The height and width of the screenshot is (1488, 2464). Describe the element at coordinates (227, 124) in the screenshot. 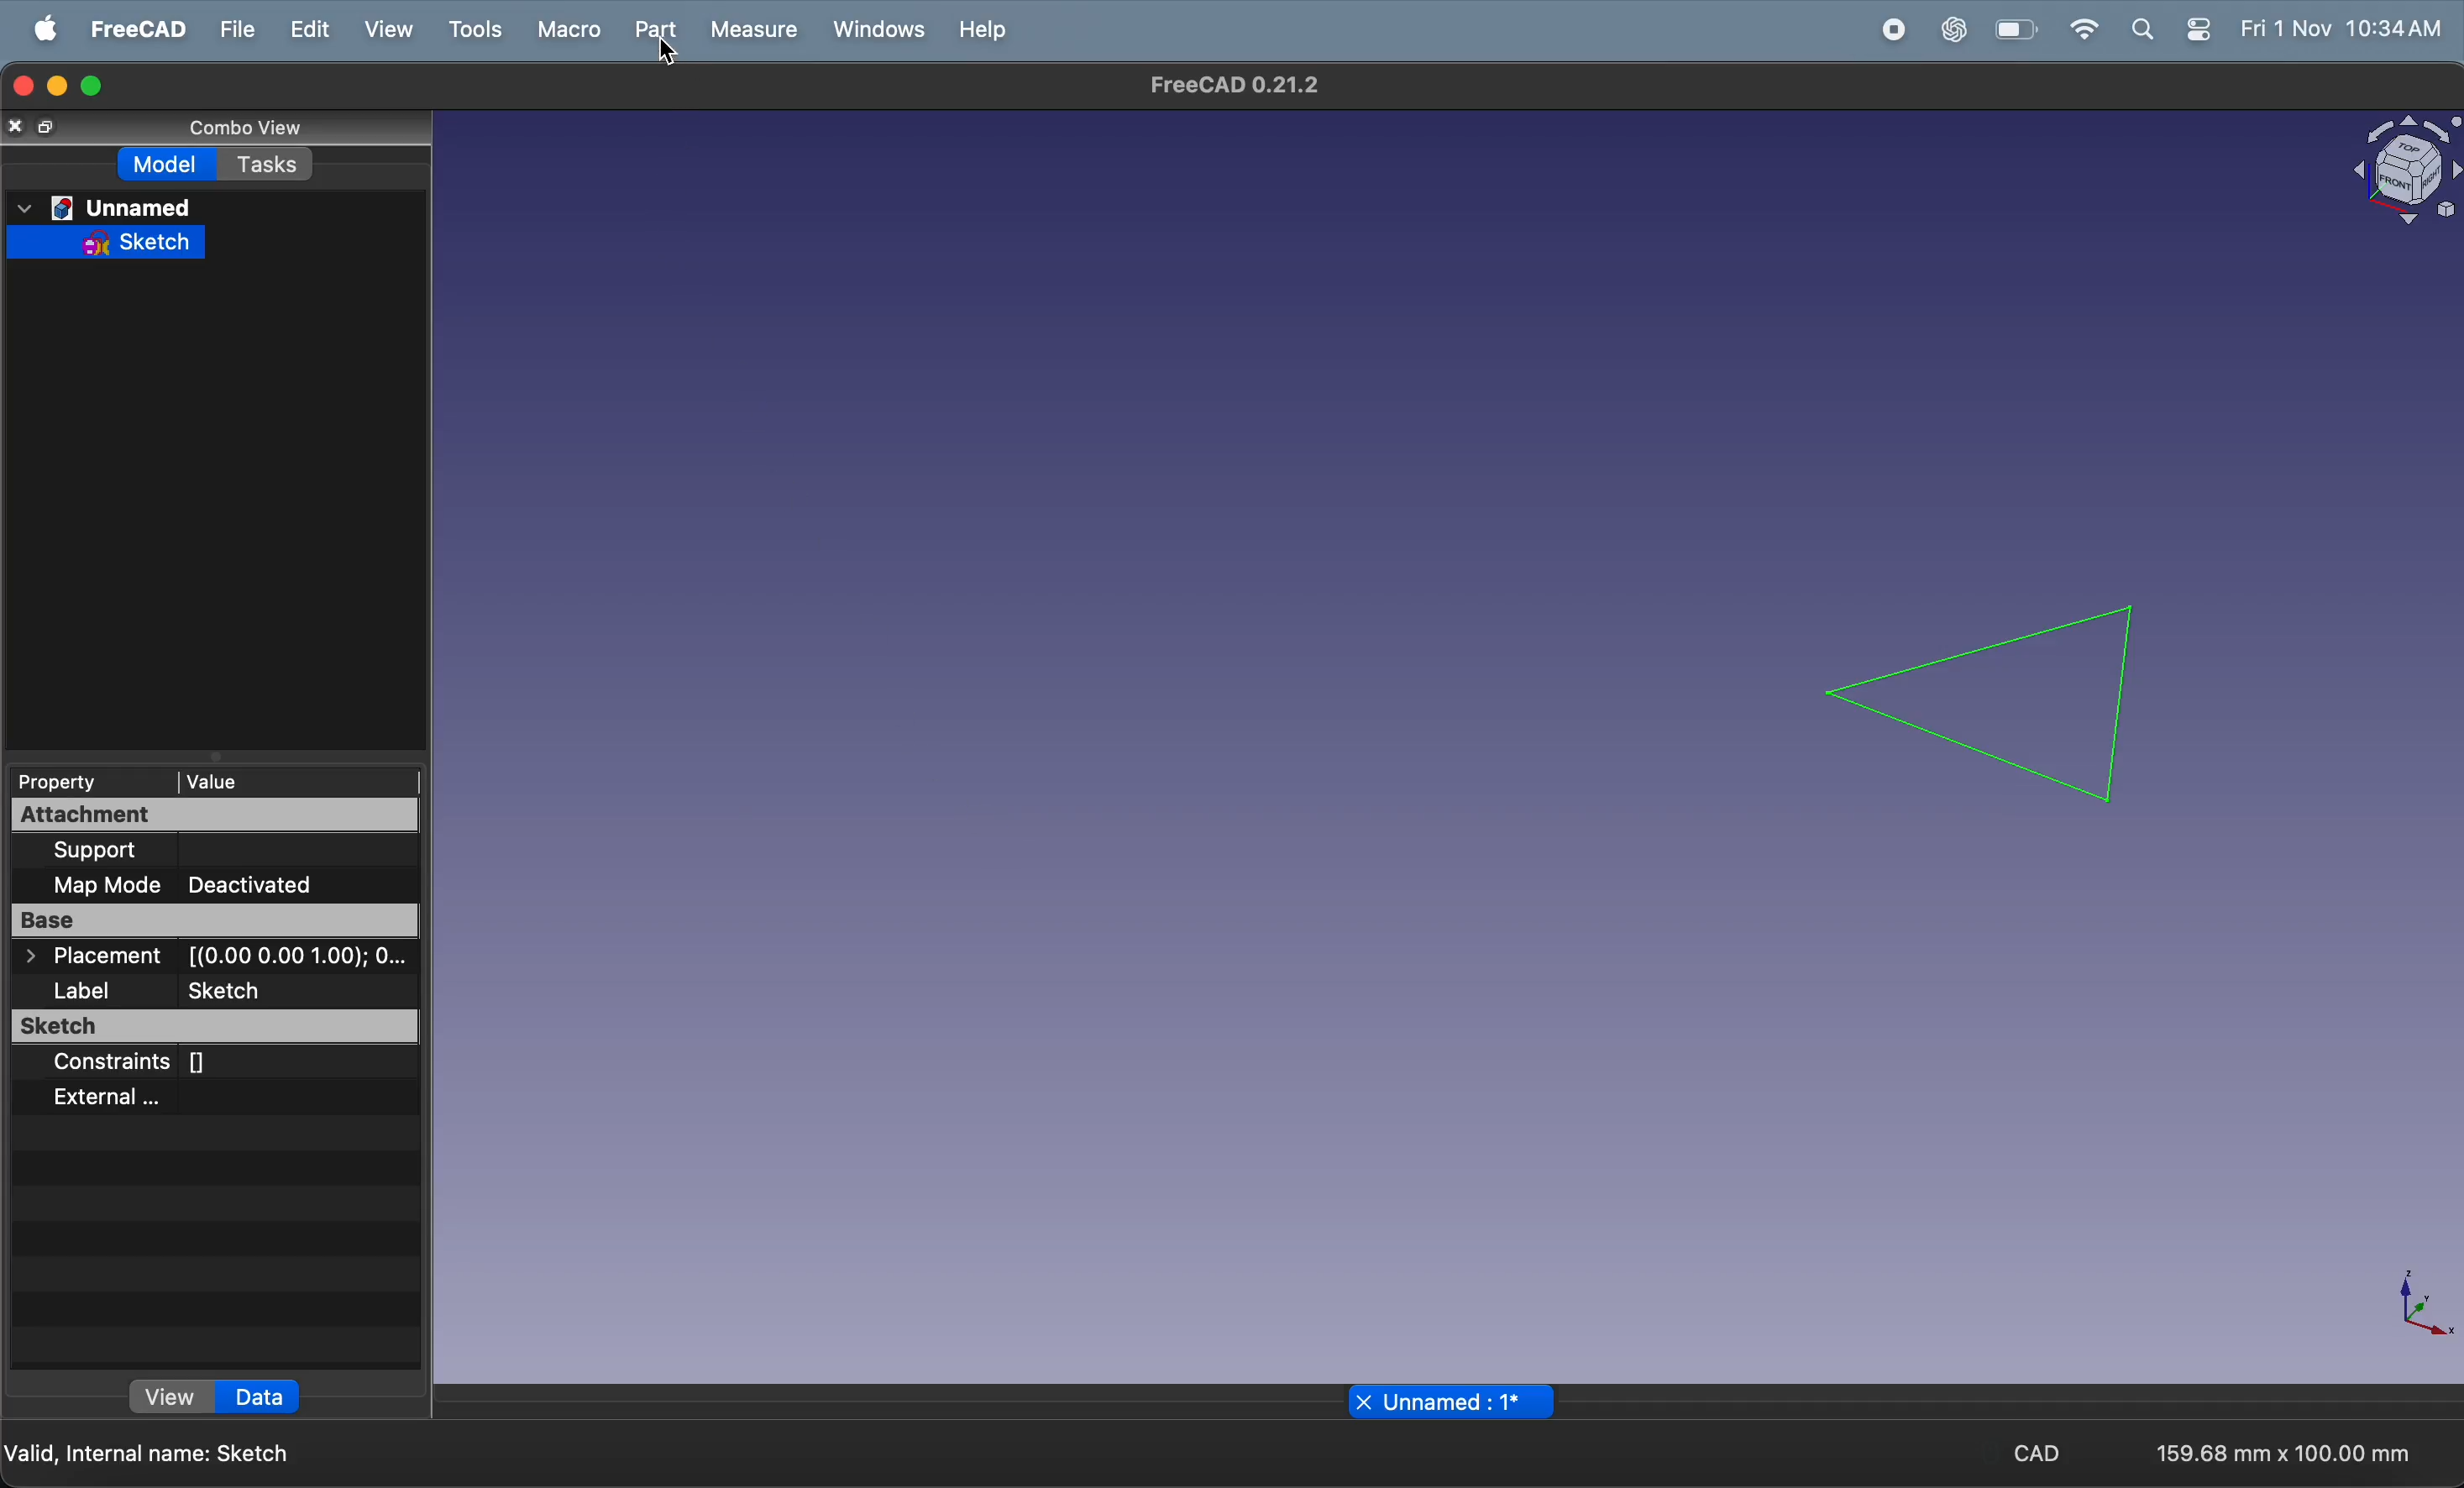

I see `combo view` at that location.